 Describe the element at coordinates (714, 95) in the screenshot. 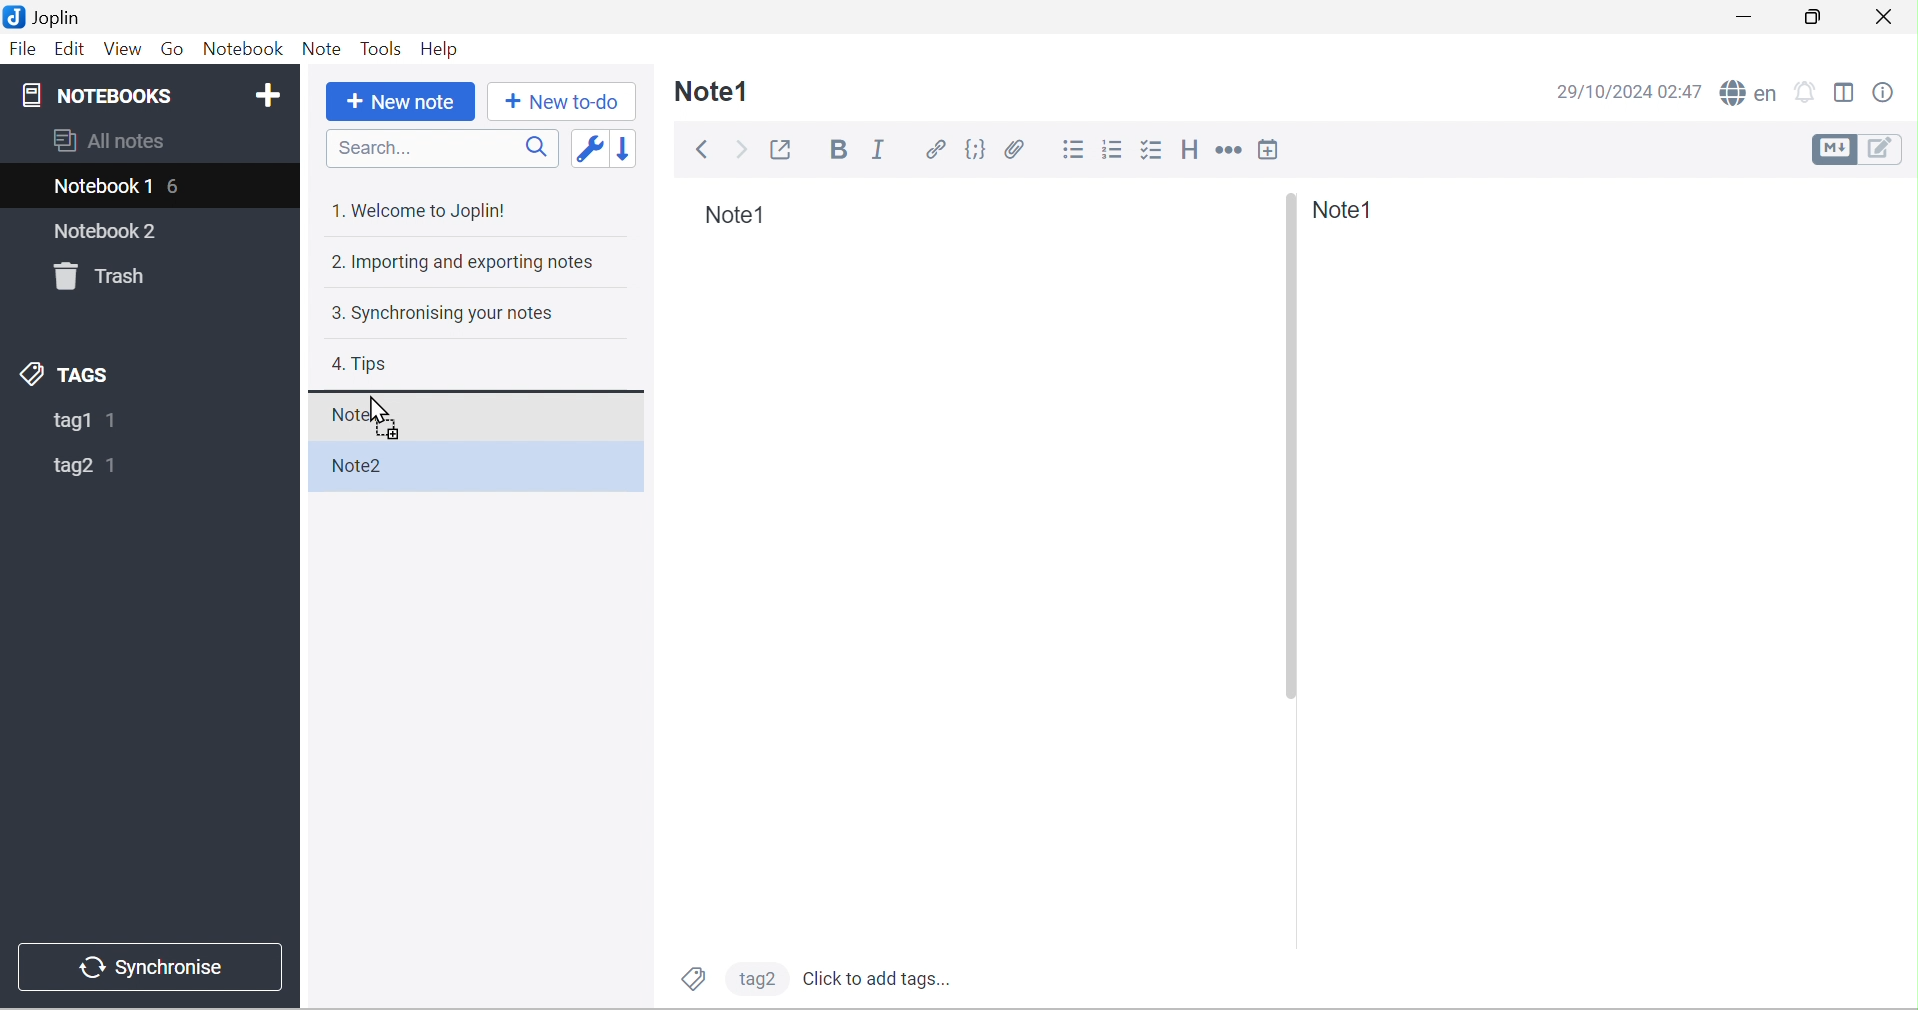

I see `Note1` at that location.